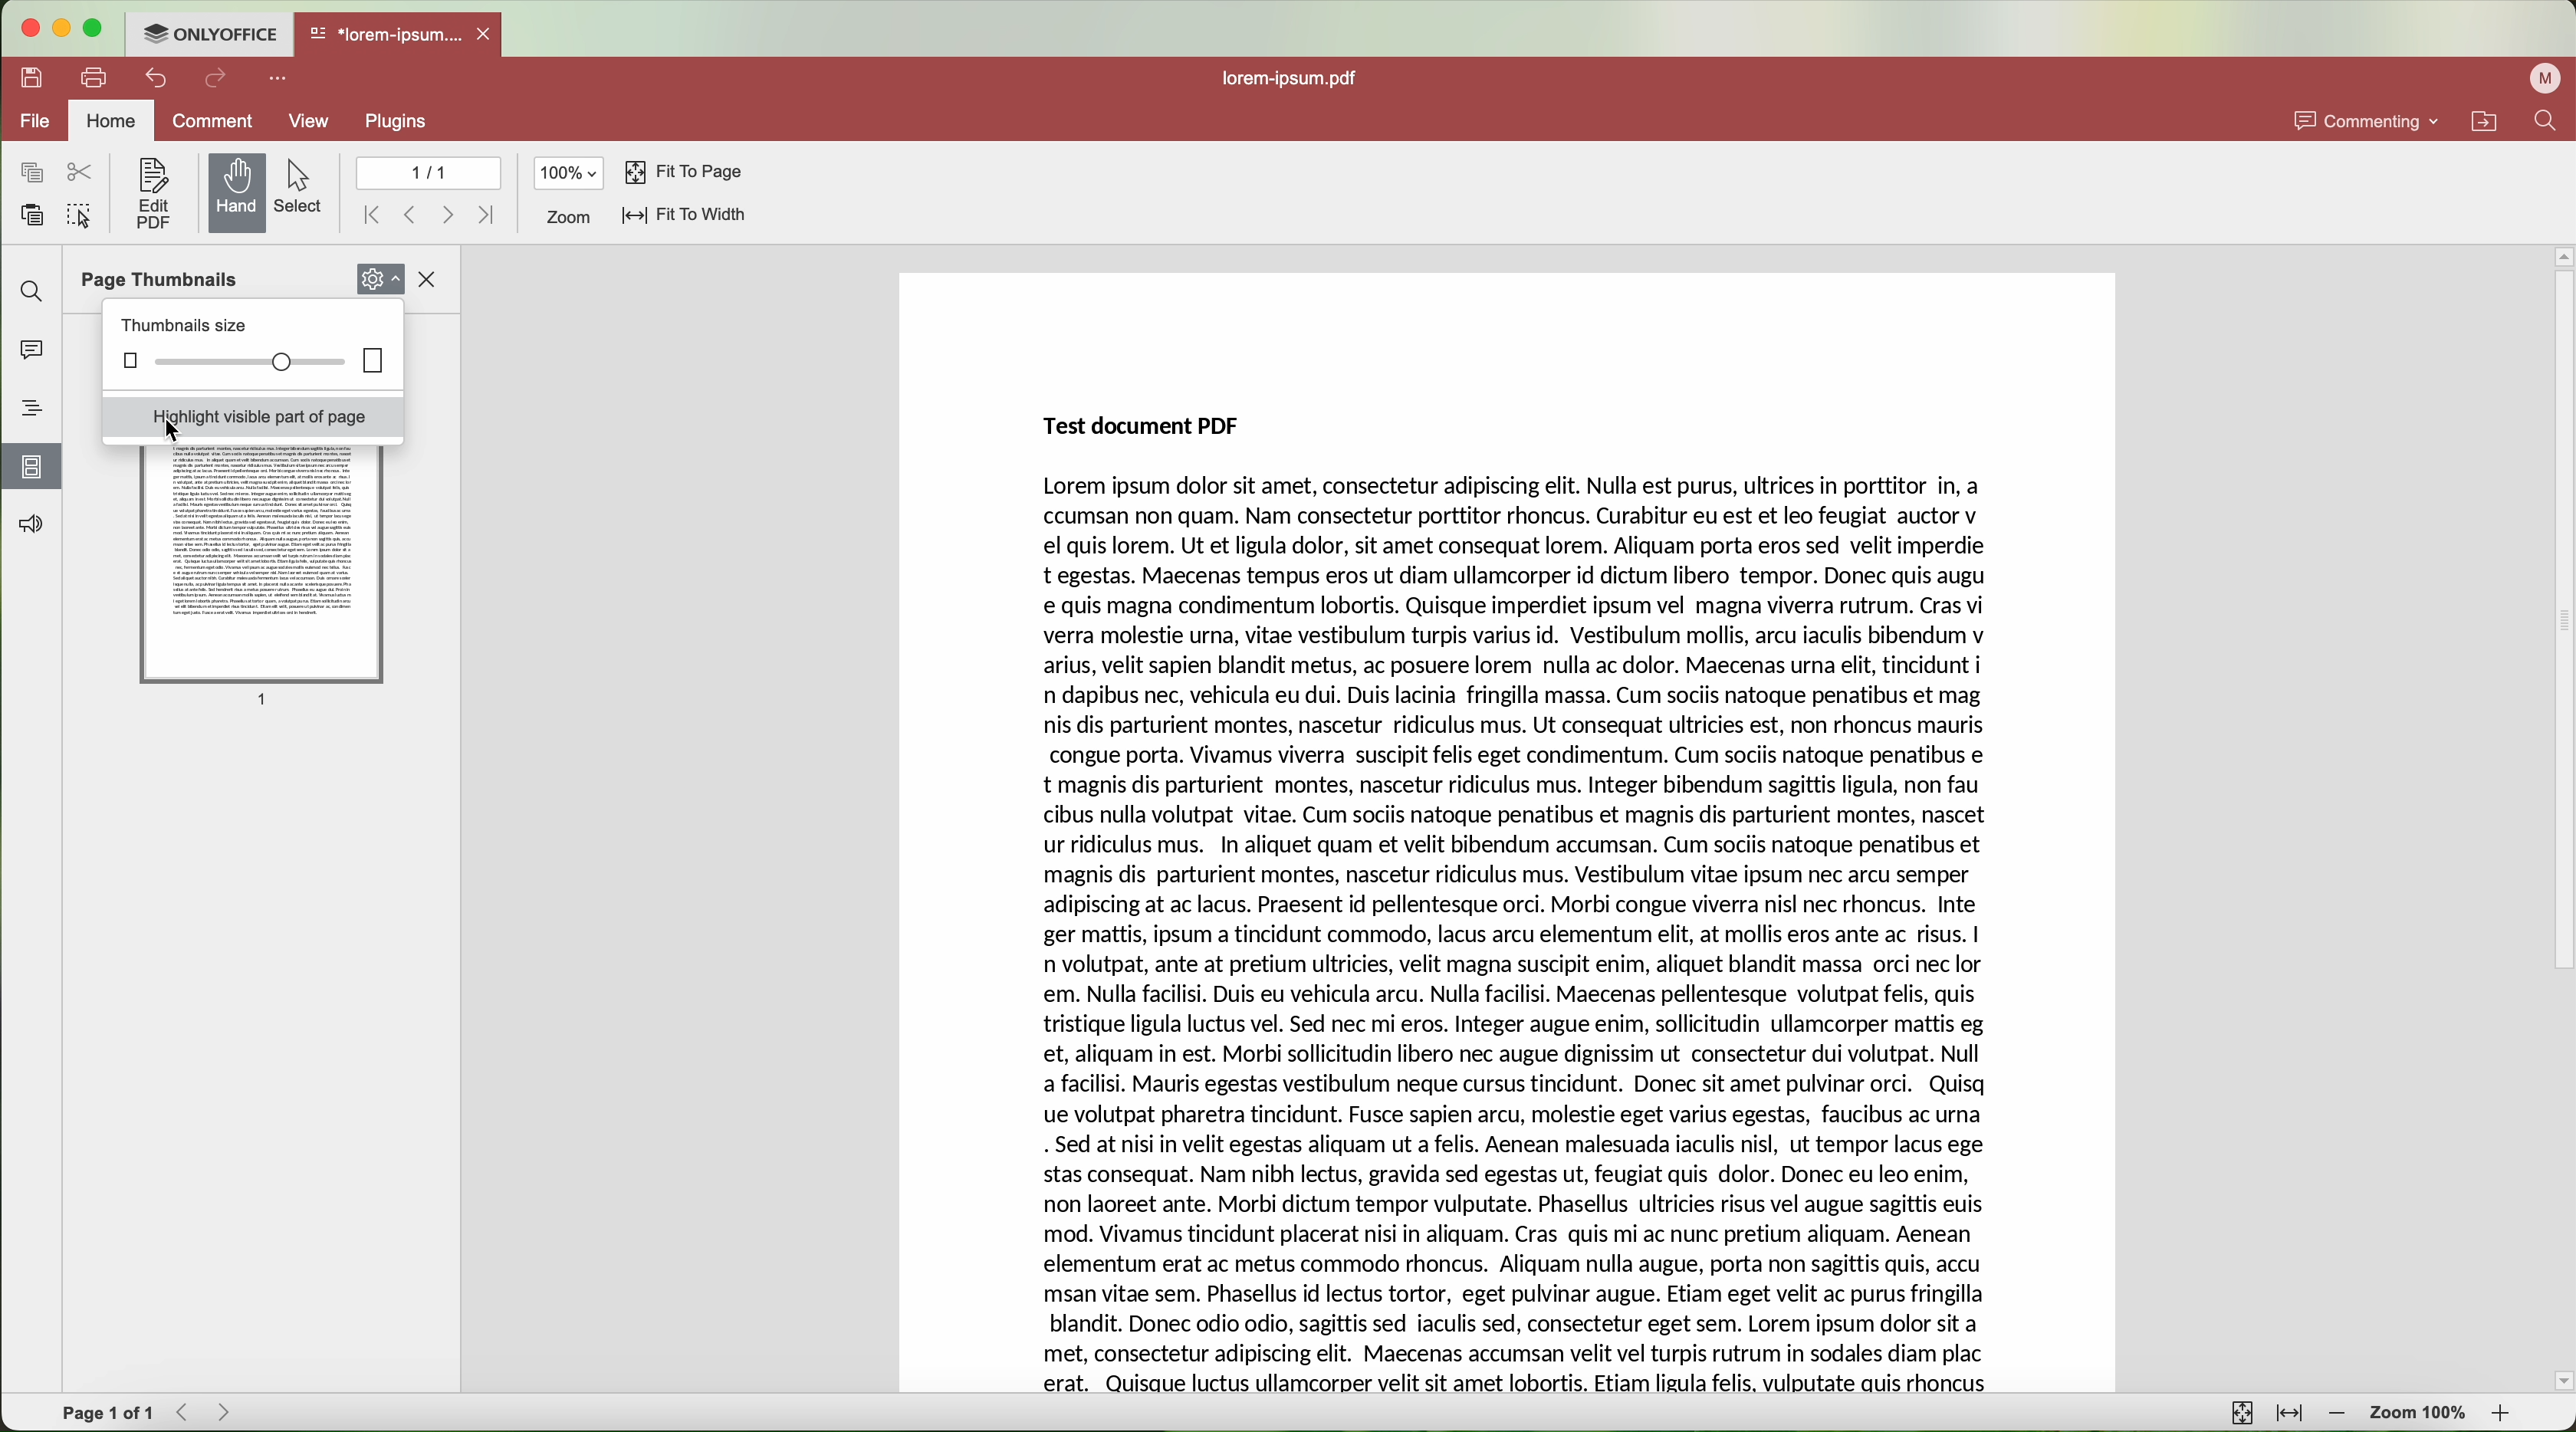 The width and height of the screenshot is (2576, 1432). What do you see at coordinates (29, 79) in the screenshot?
I see `save` at bounding box center [29, 79].